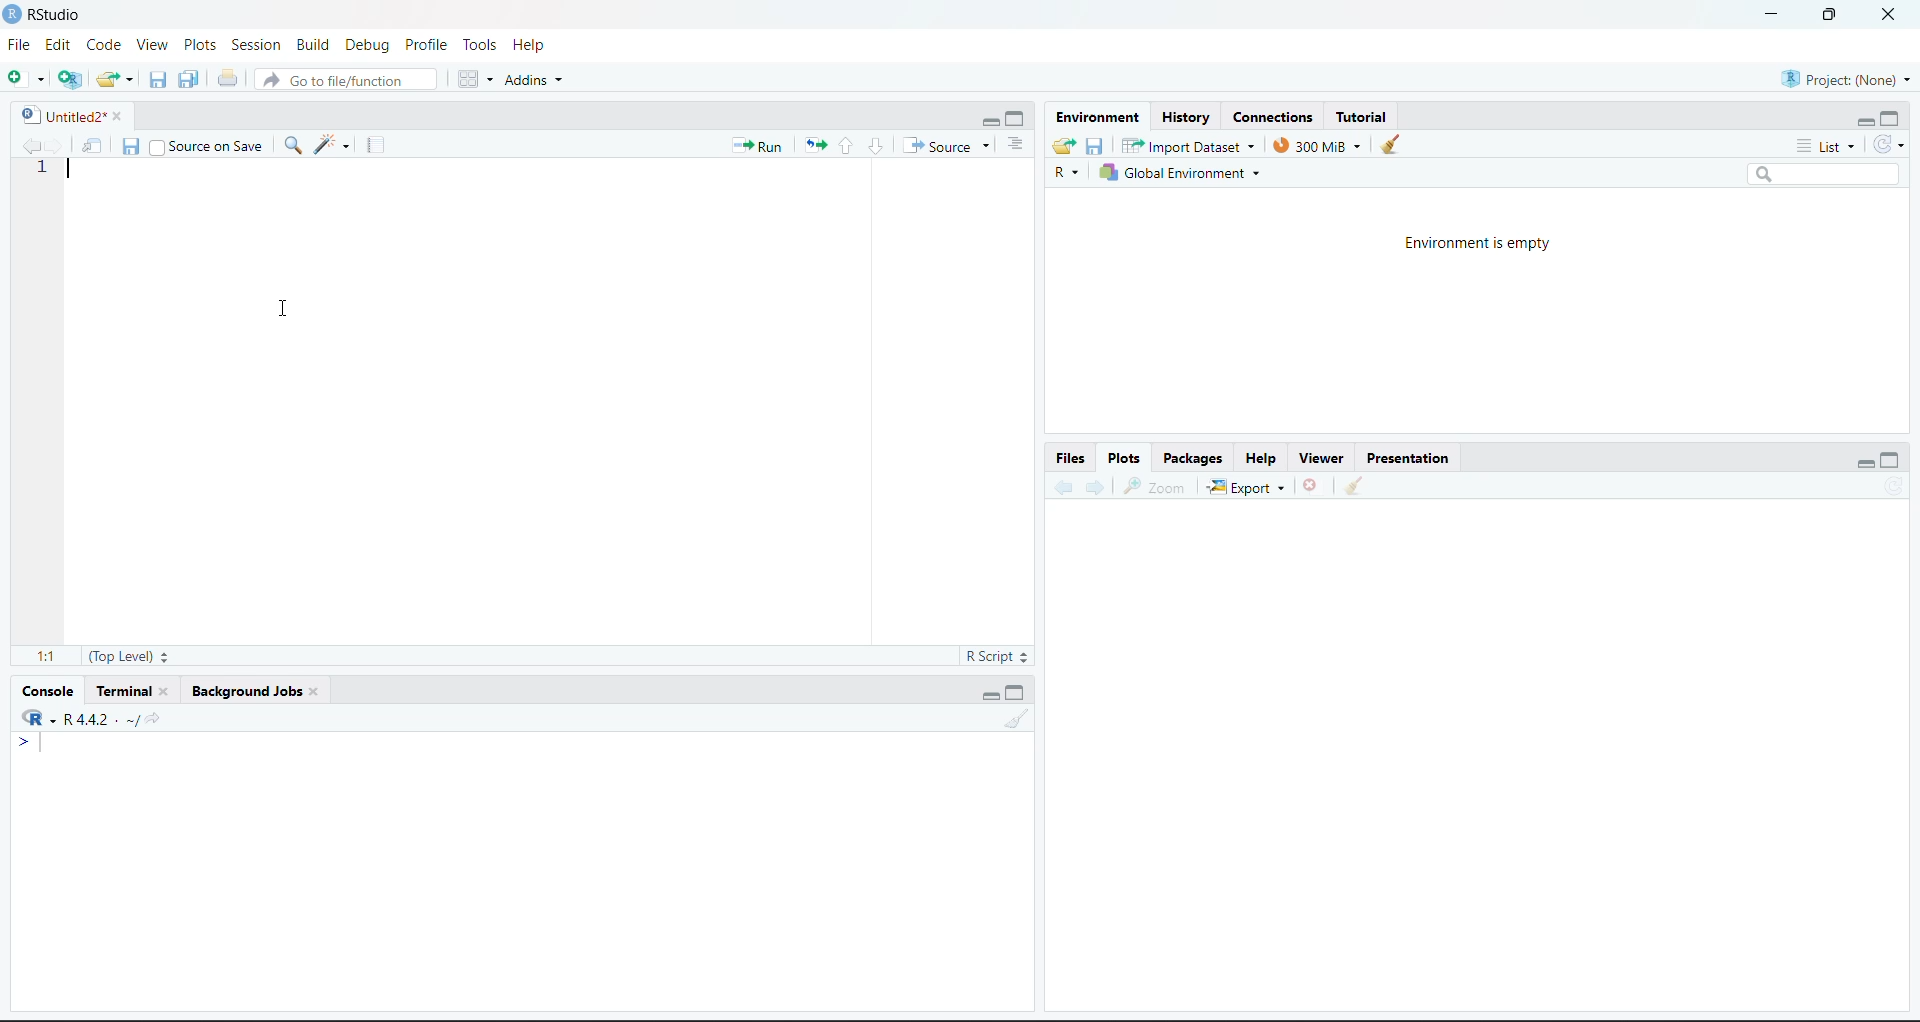 The image size is (1920, 1022). I want to click on (Top Level) , so click(128, 657).